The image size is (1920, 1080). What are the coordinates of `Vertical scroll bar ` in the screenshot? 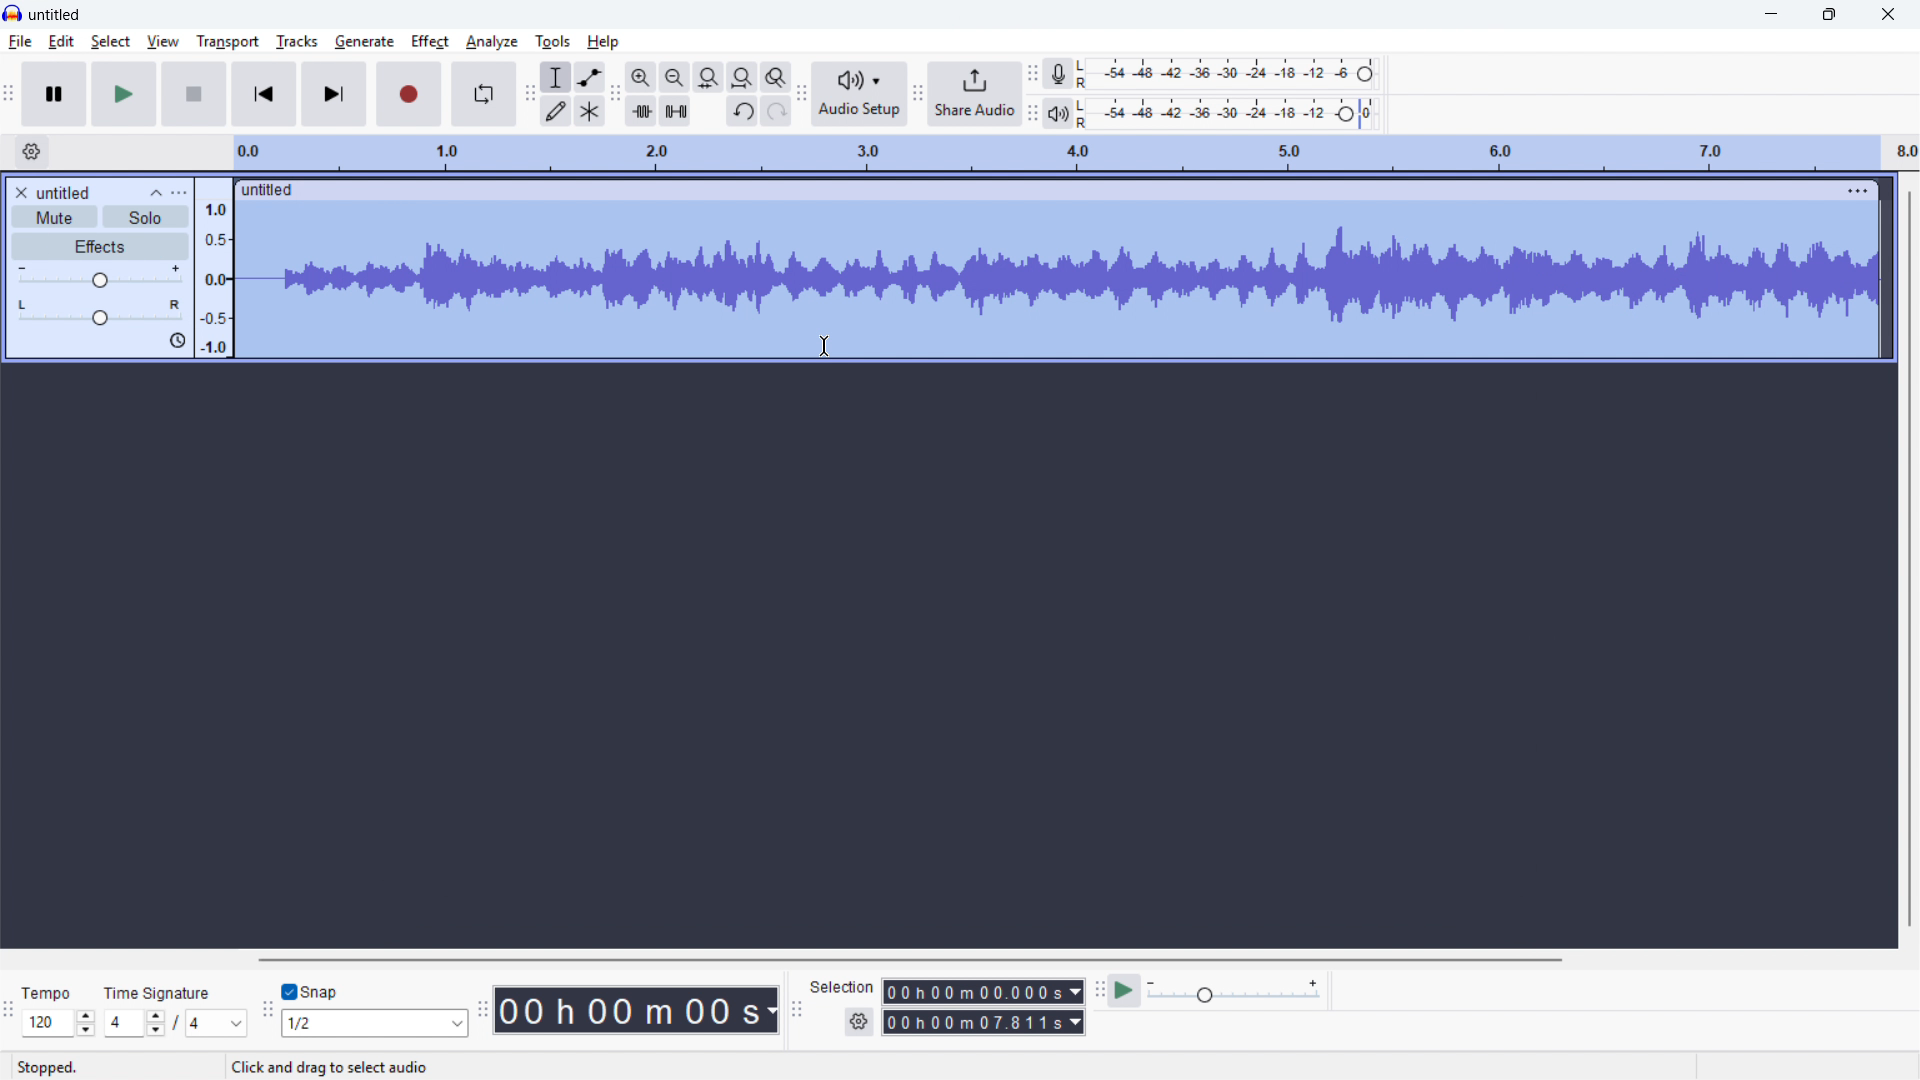 It's located at (1910, 559).